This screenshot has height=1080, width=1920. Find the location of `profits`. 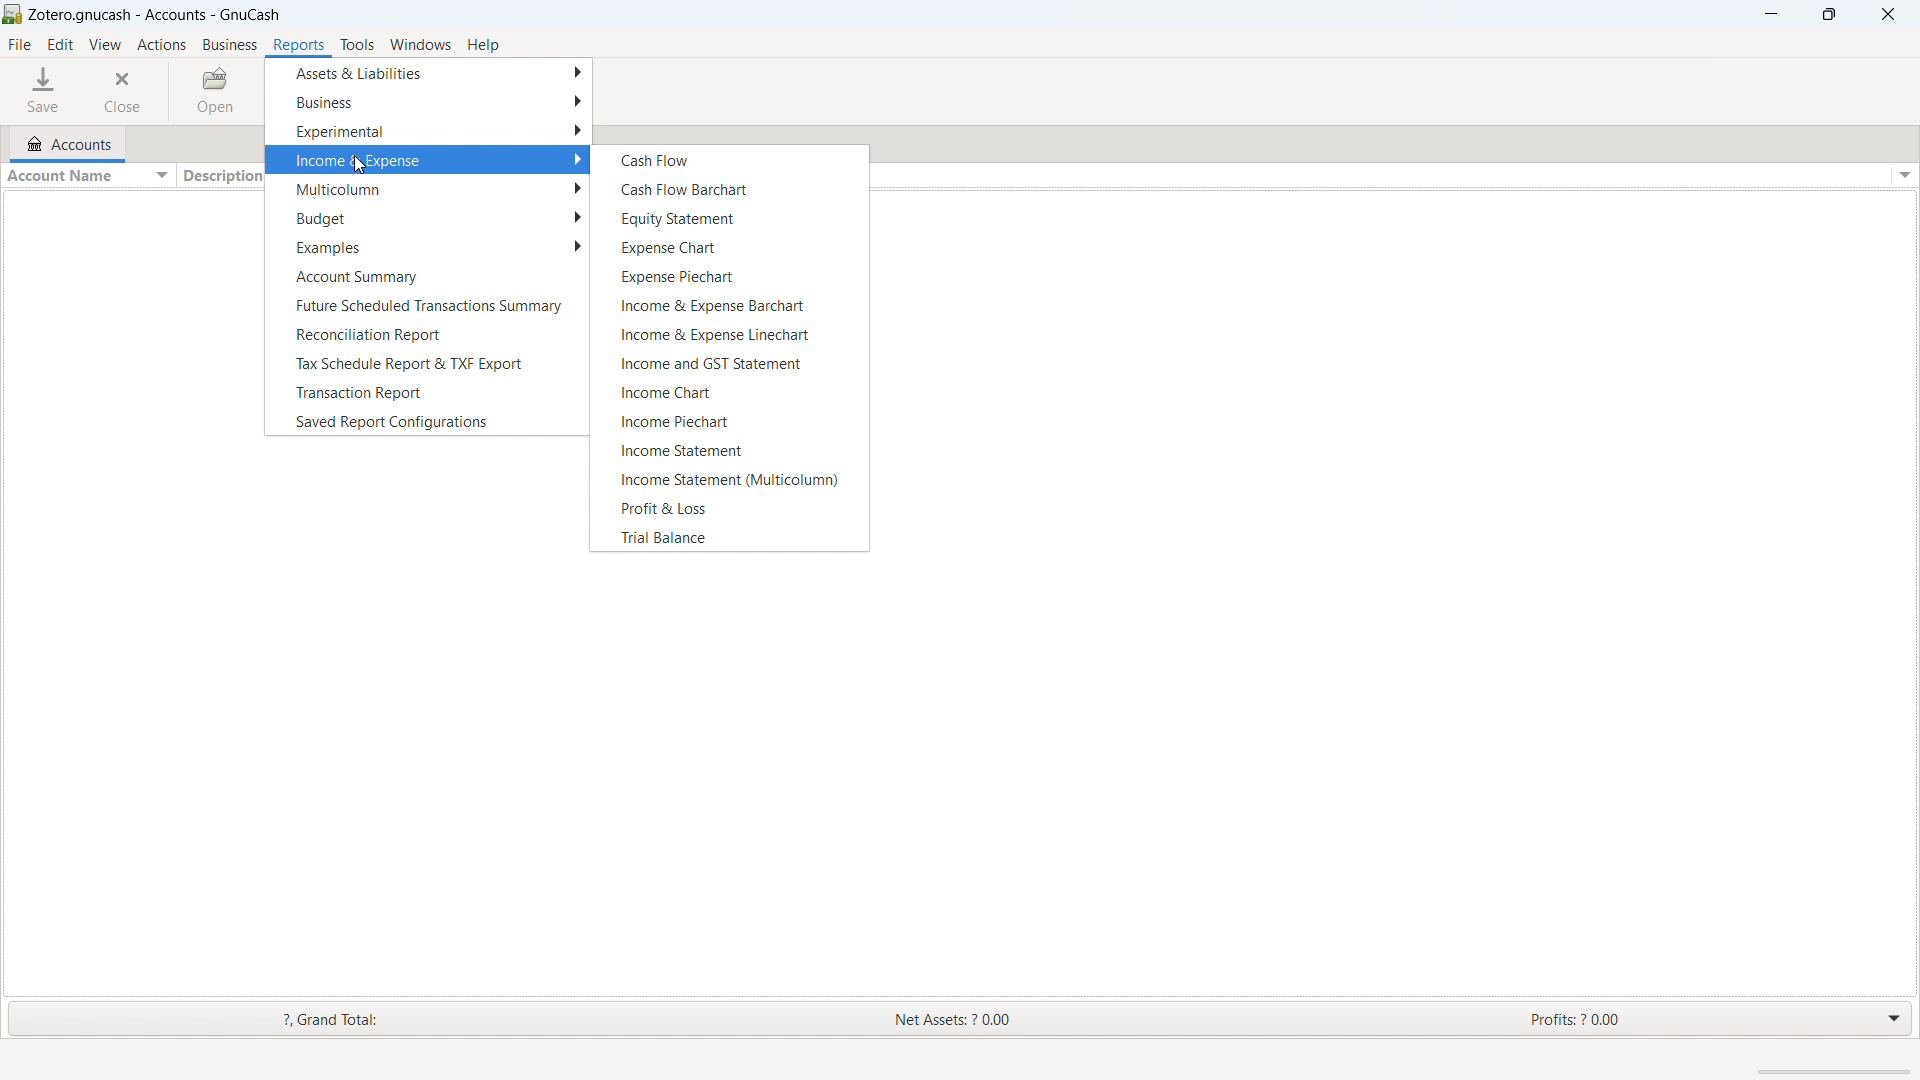

profits is located at coordinates (1660, 1017).